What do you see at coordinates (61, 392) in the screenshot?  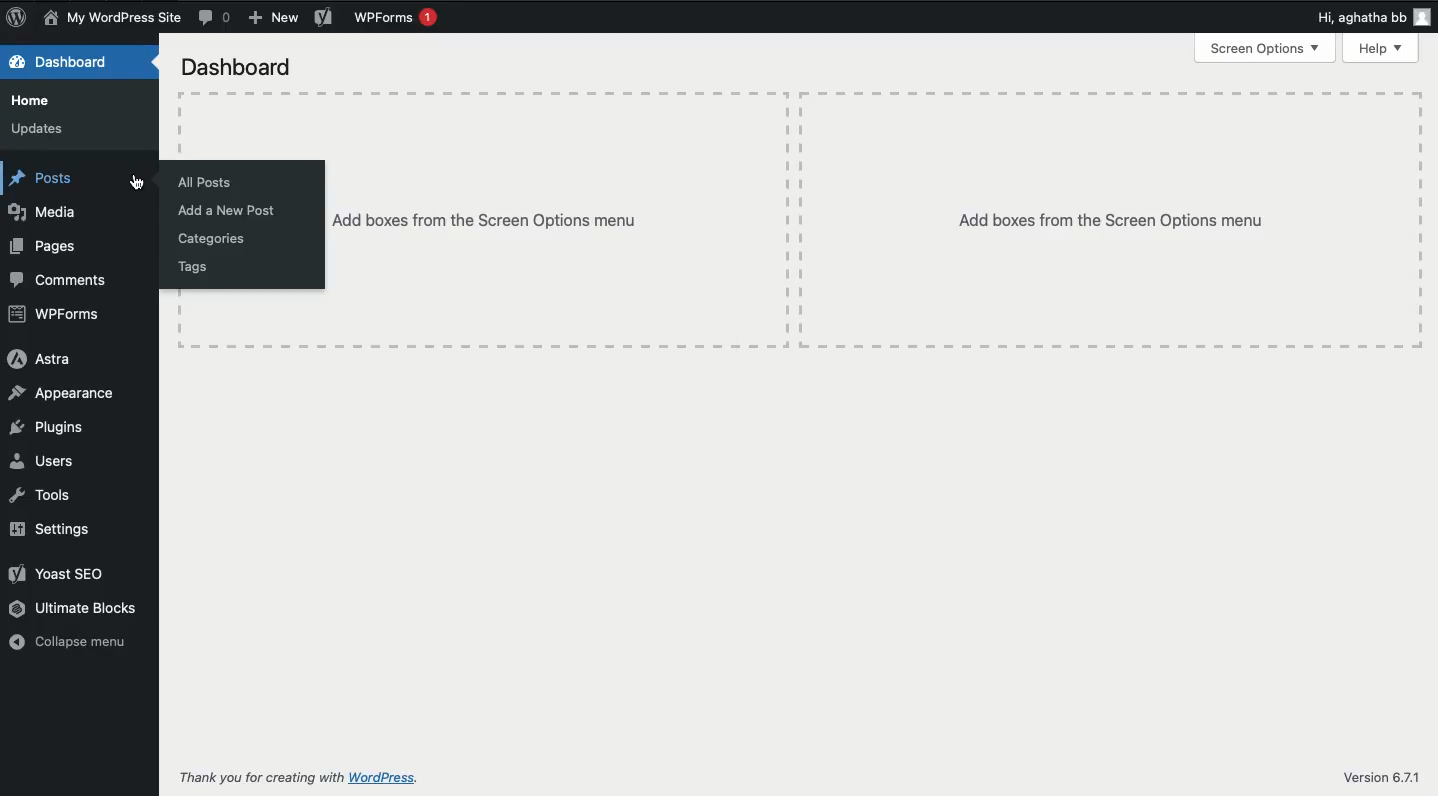 I see `Appearance` at bounding box center [61, 392].